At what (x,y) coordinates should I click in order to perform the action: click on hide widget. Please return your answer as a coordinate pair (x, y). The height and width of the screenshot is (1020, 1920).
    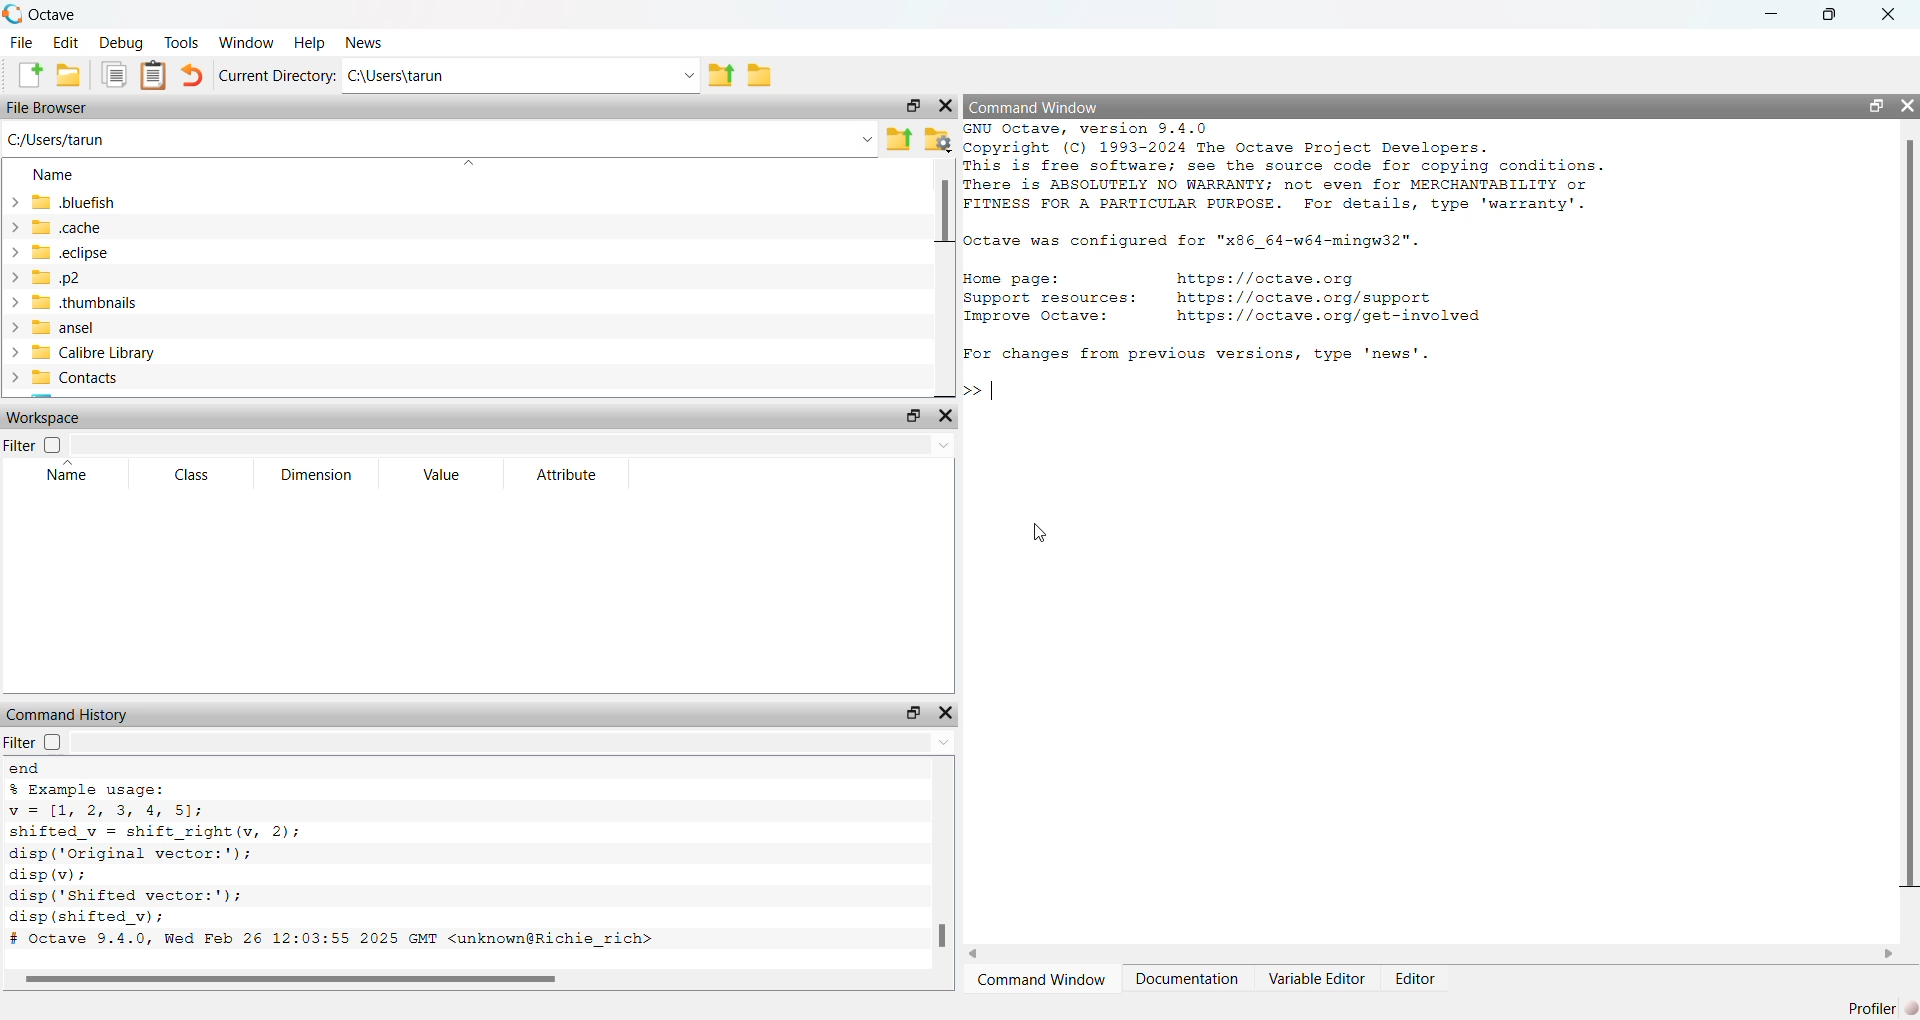
    Looking at the image, I should click on (948, 713).